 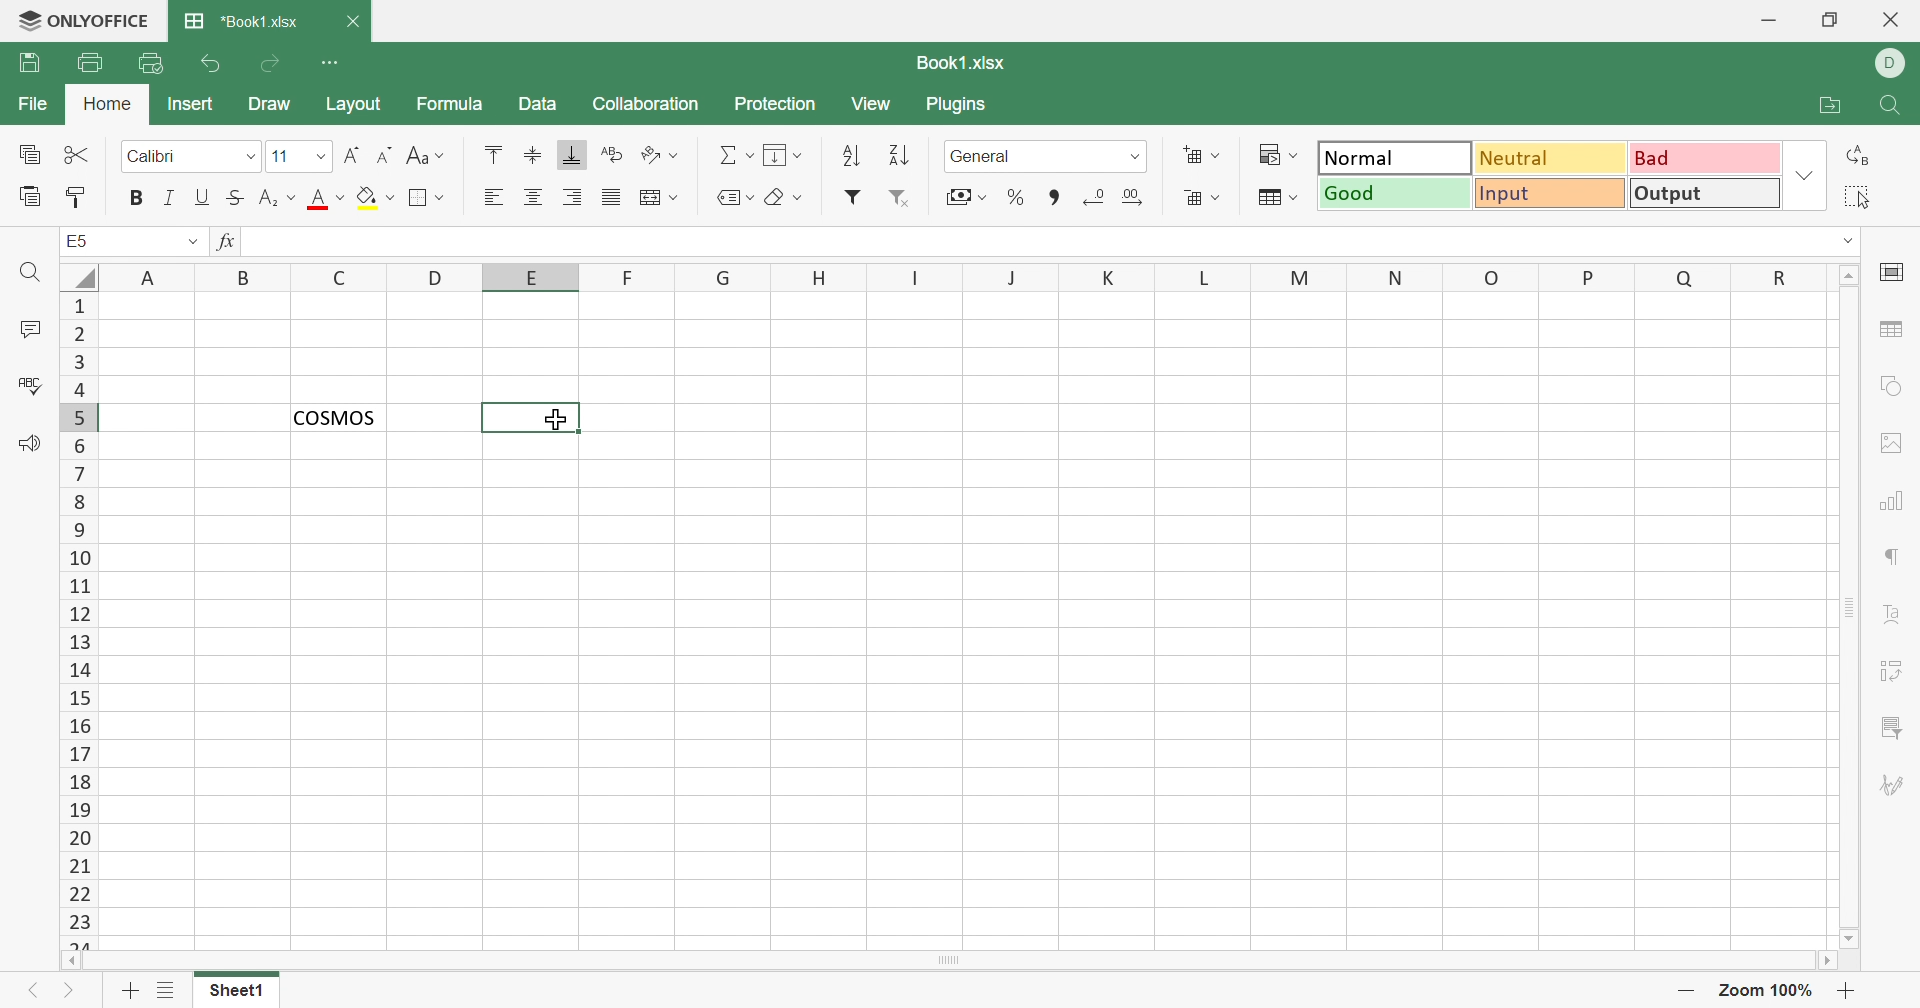 I want to click on Neurtal, so click(x=1552, y=160).